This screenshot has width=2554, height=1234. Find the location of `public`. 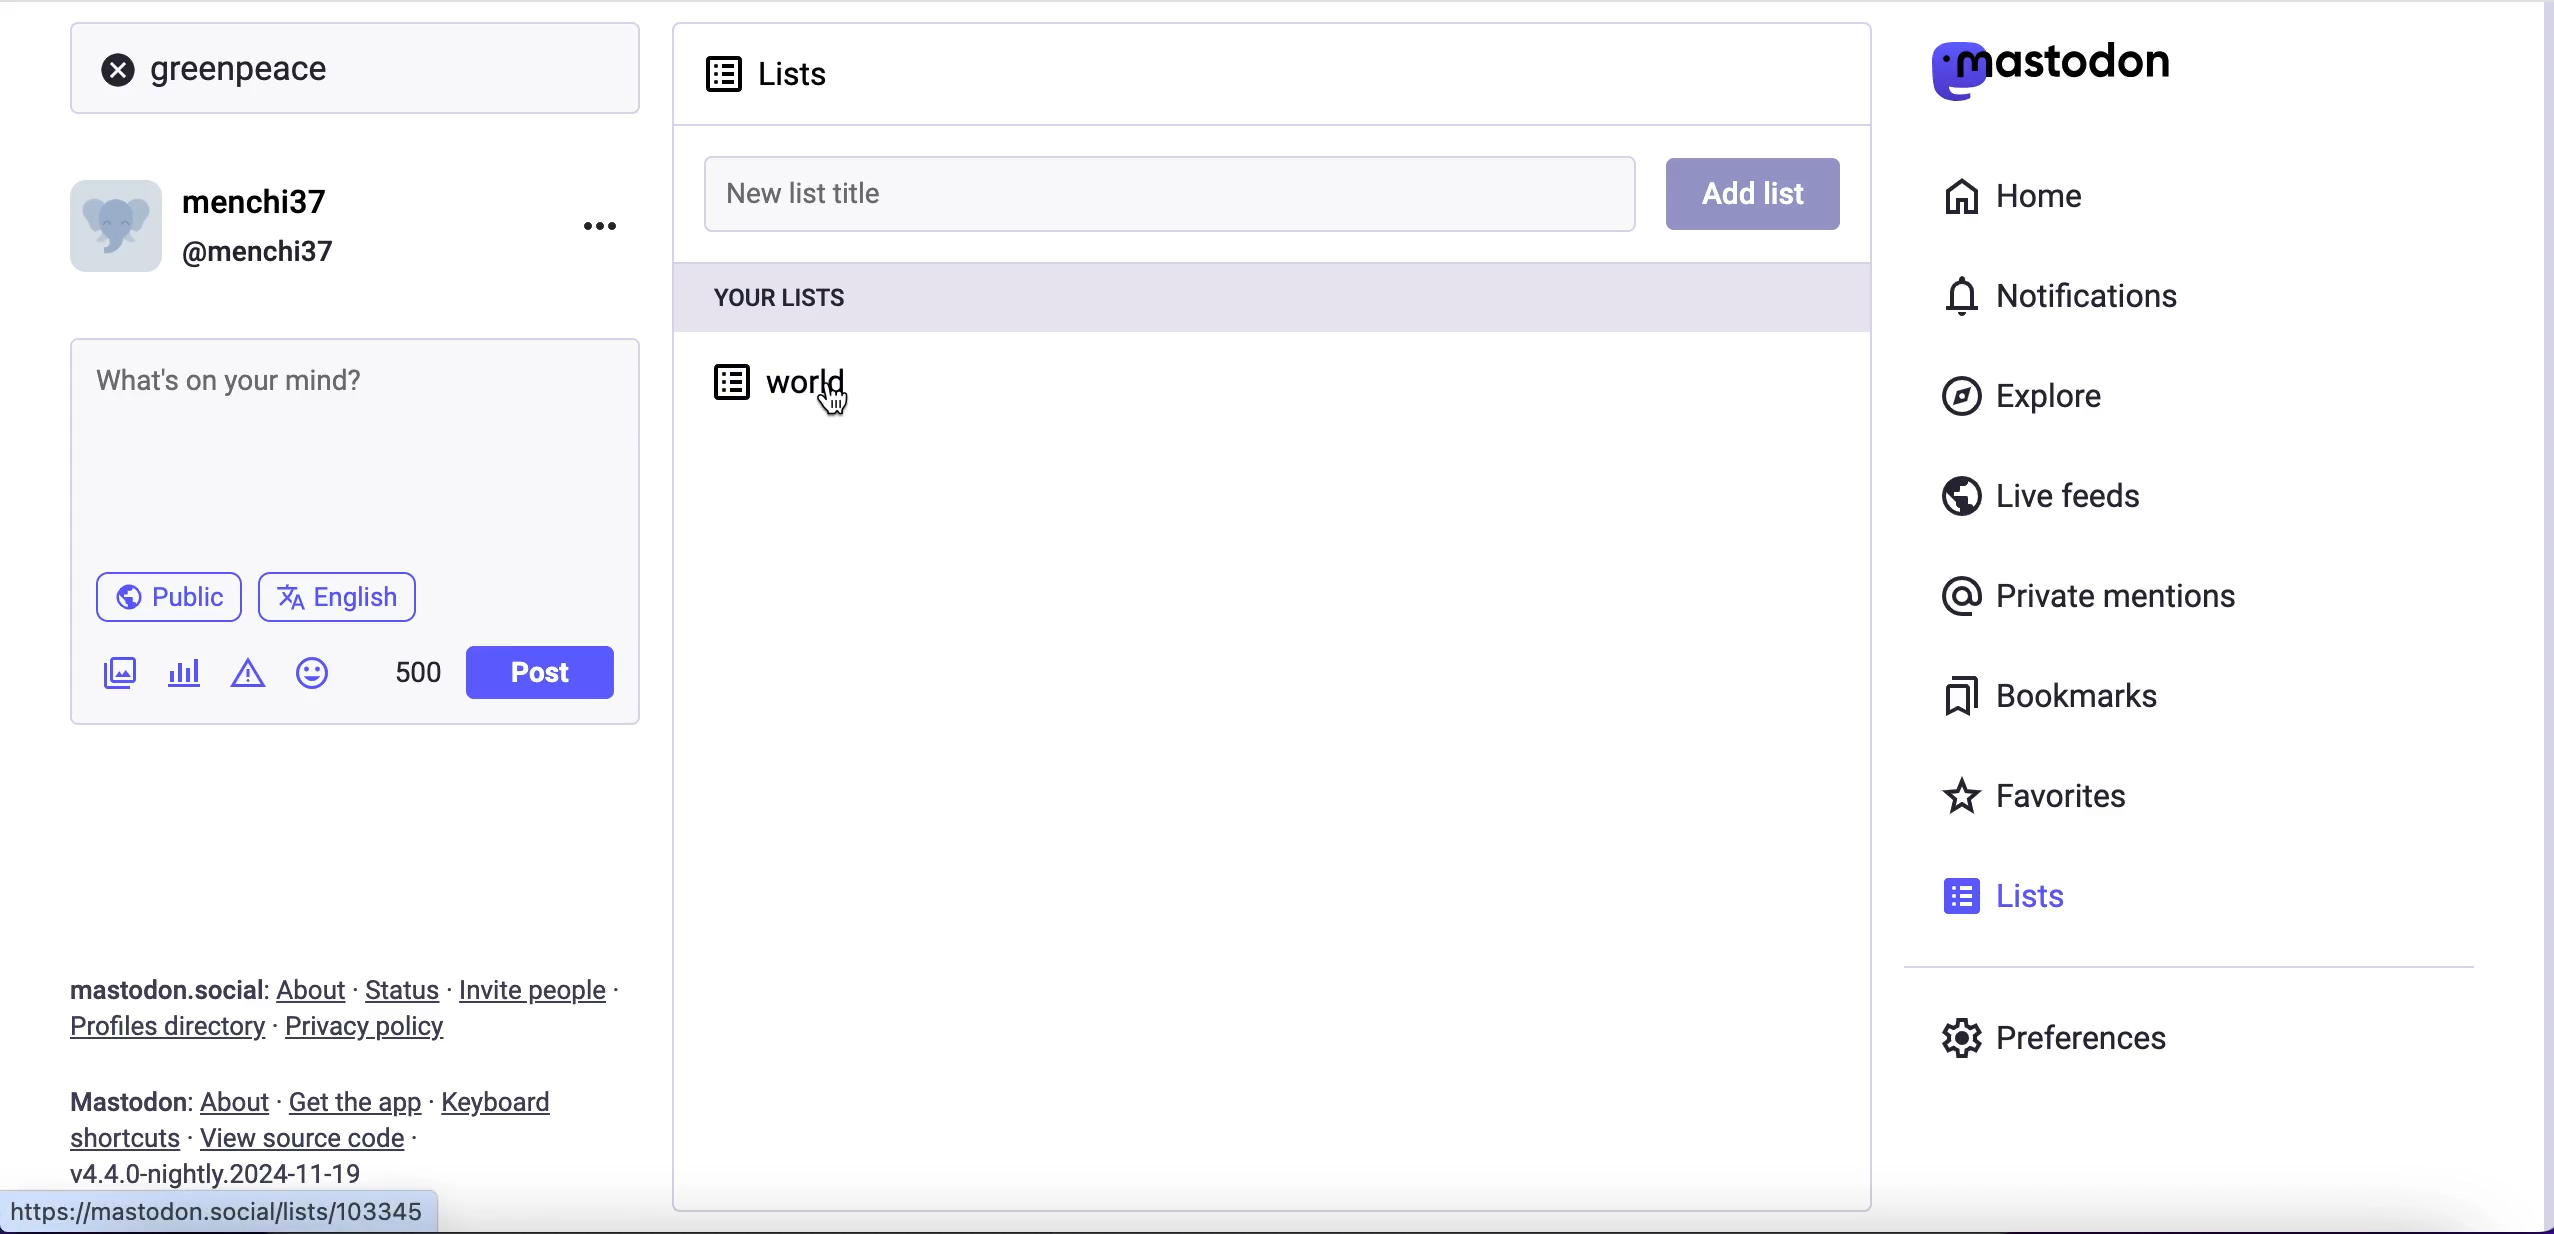

public is located at coordinates (166, 602).